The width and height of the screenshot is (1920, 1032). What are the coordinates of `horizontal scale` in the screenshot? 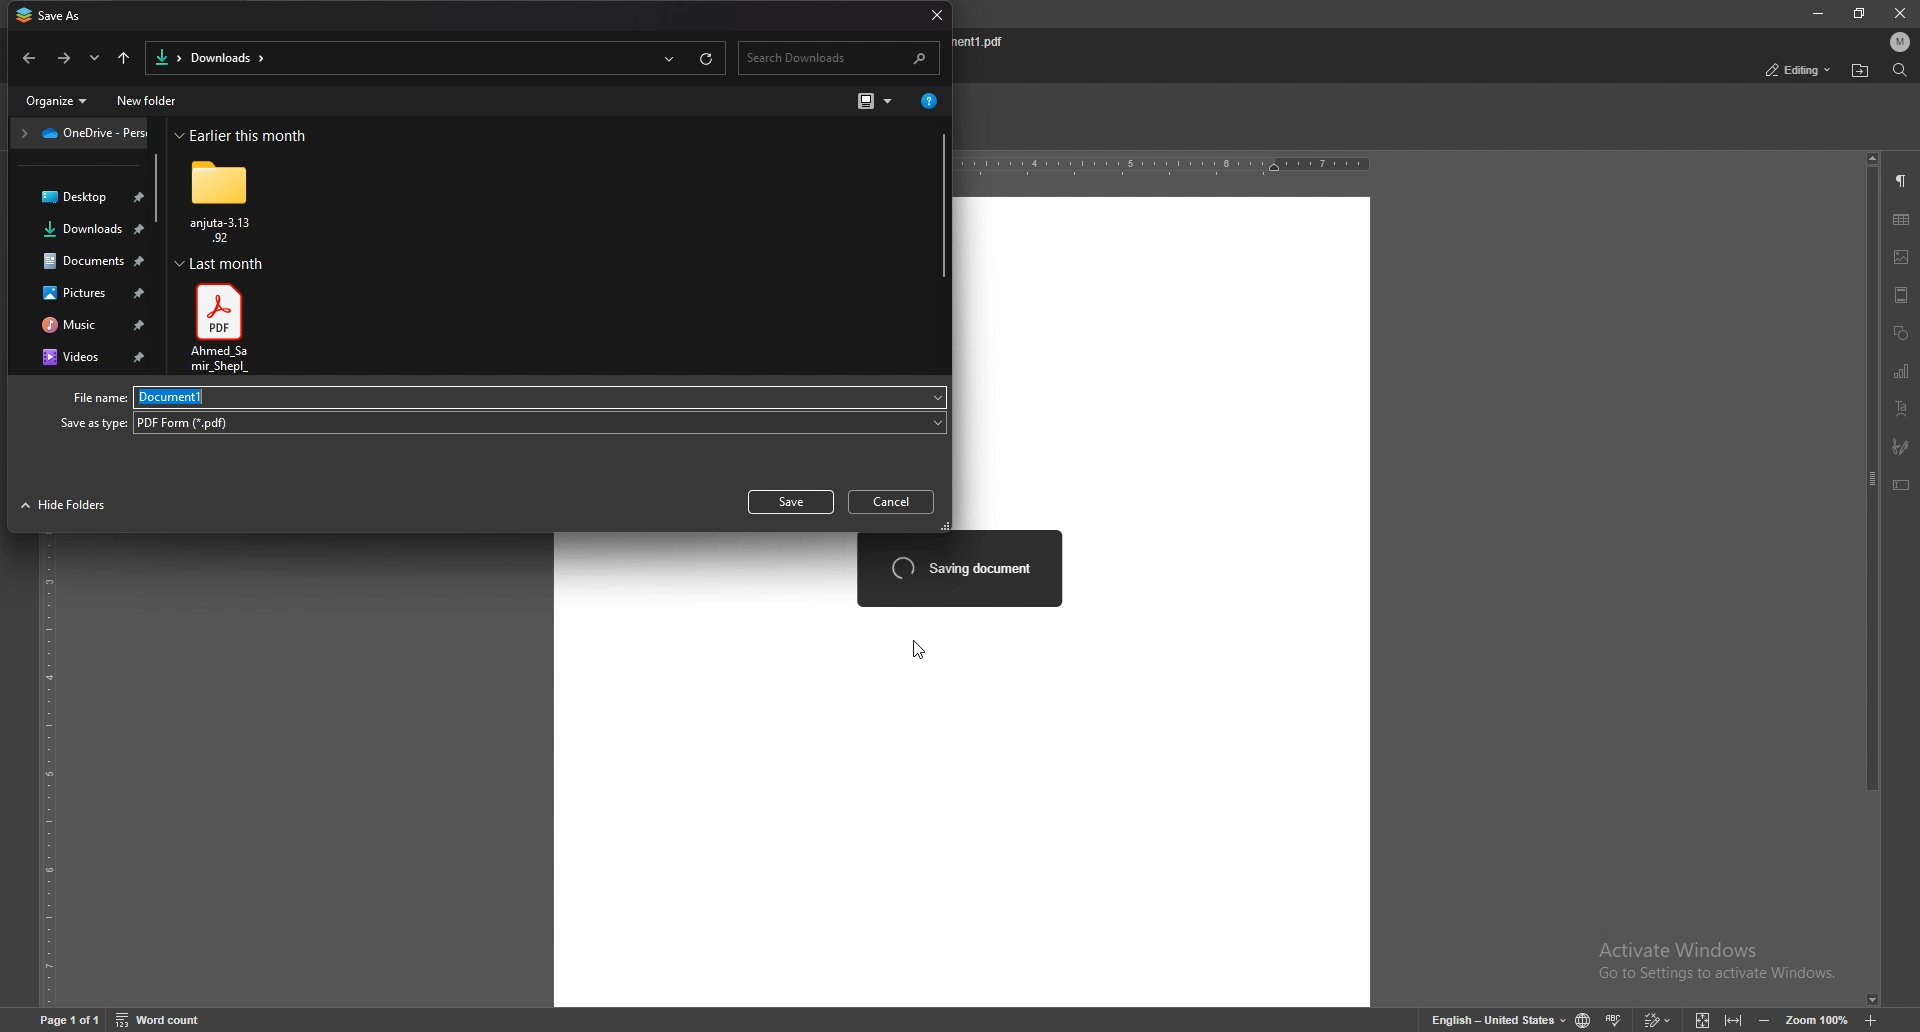 It's located at (1167, 167).